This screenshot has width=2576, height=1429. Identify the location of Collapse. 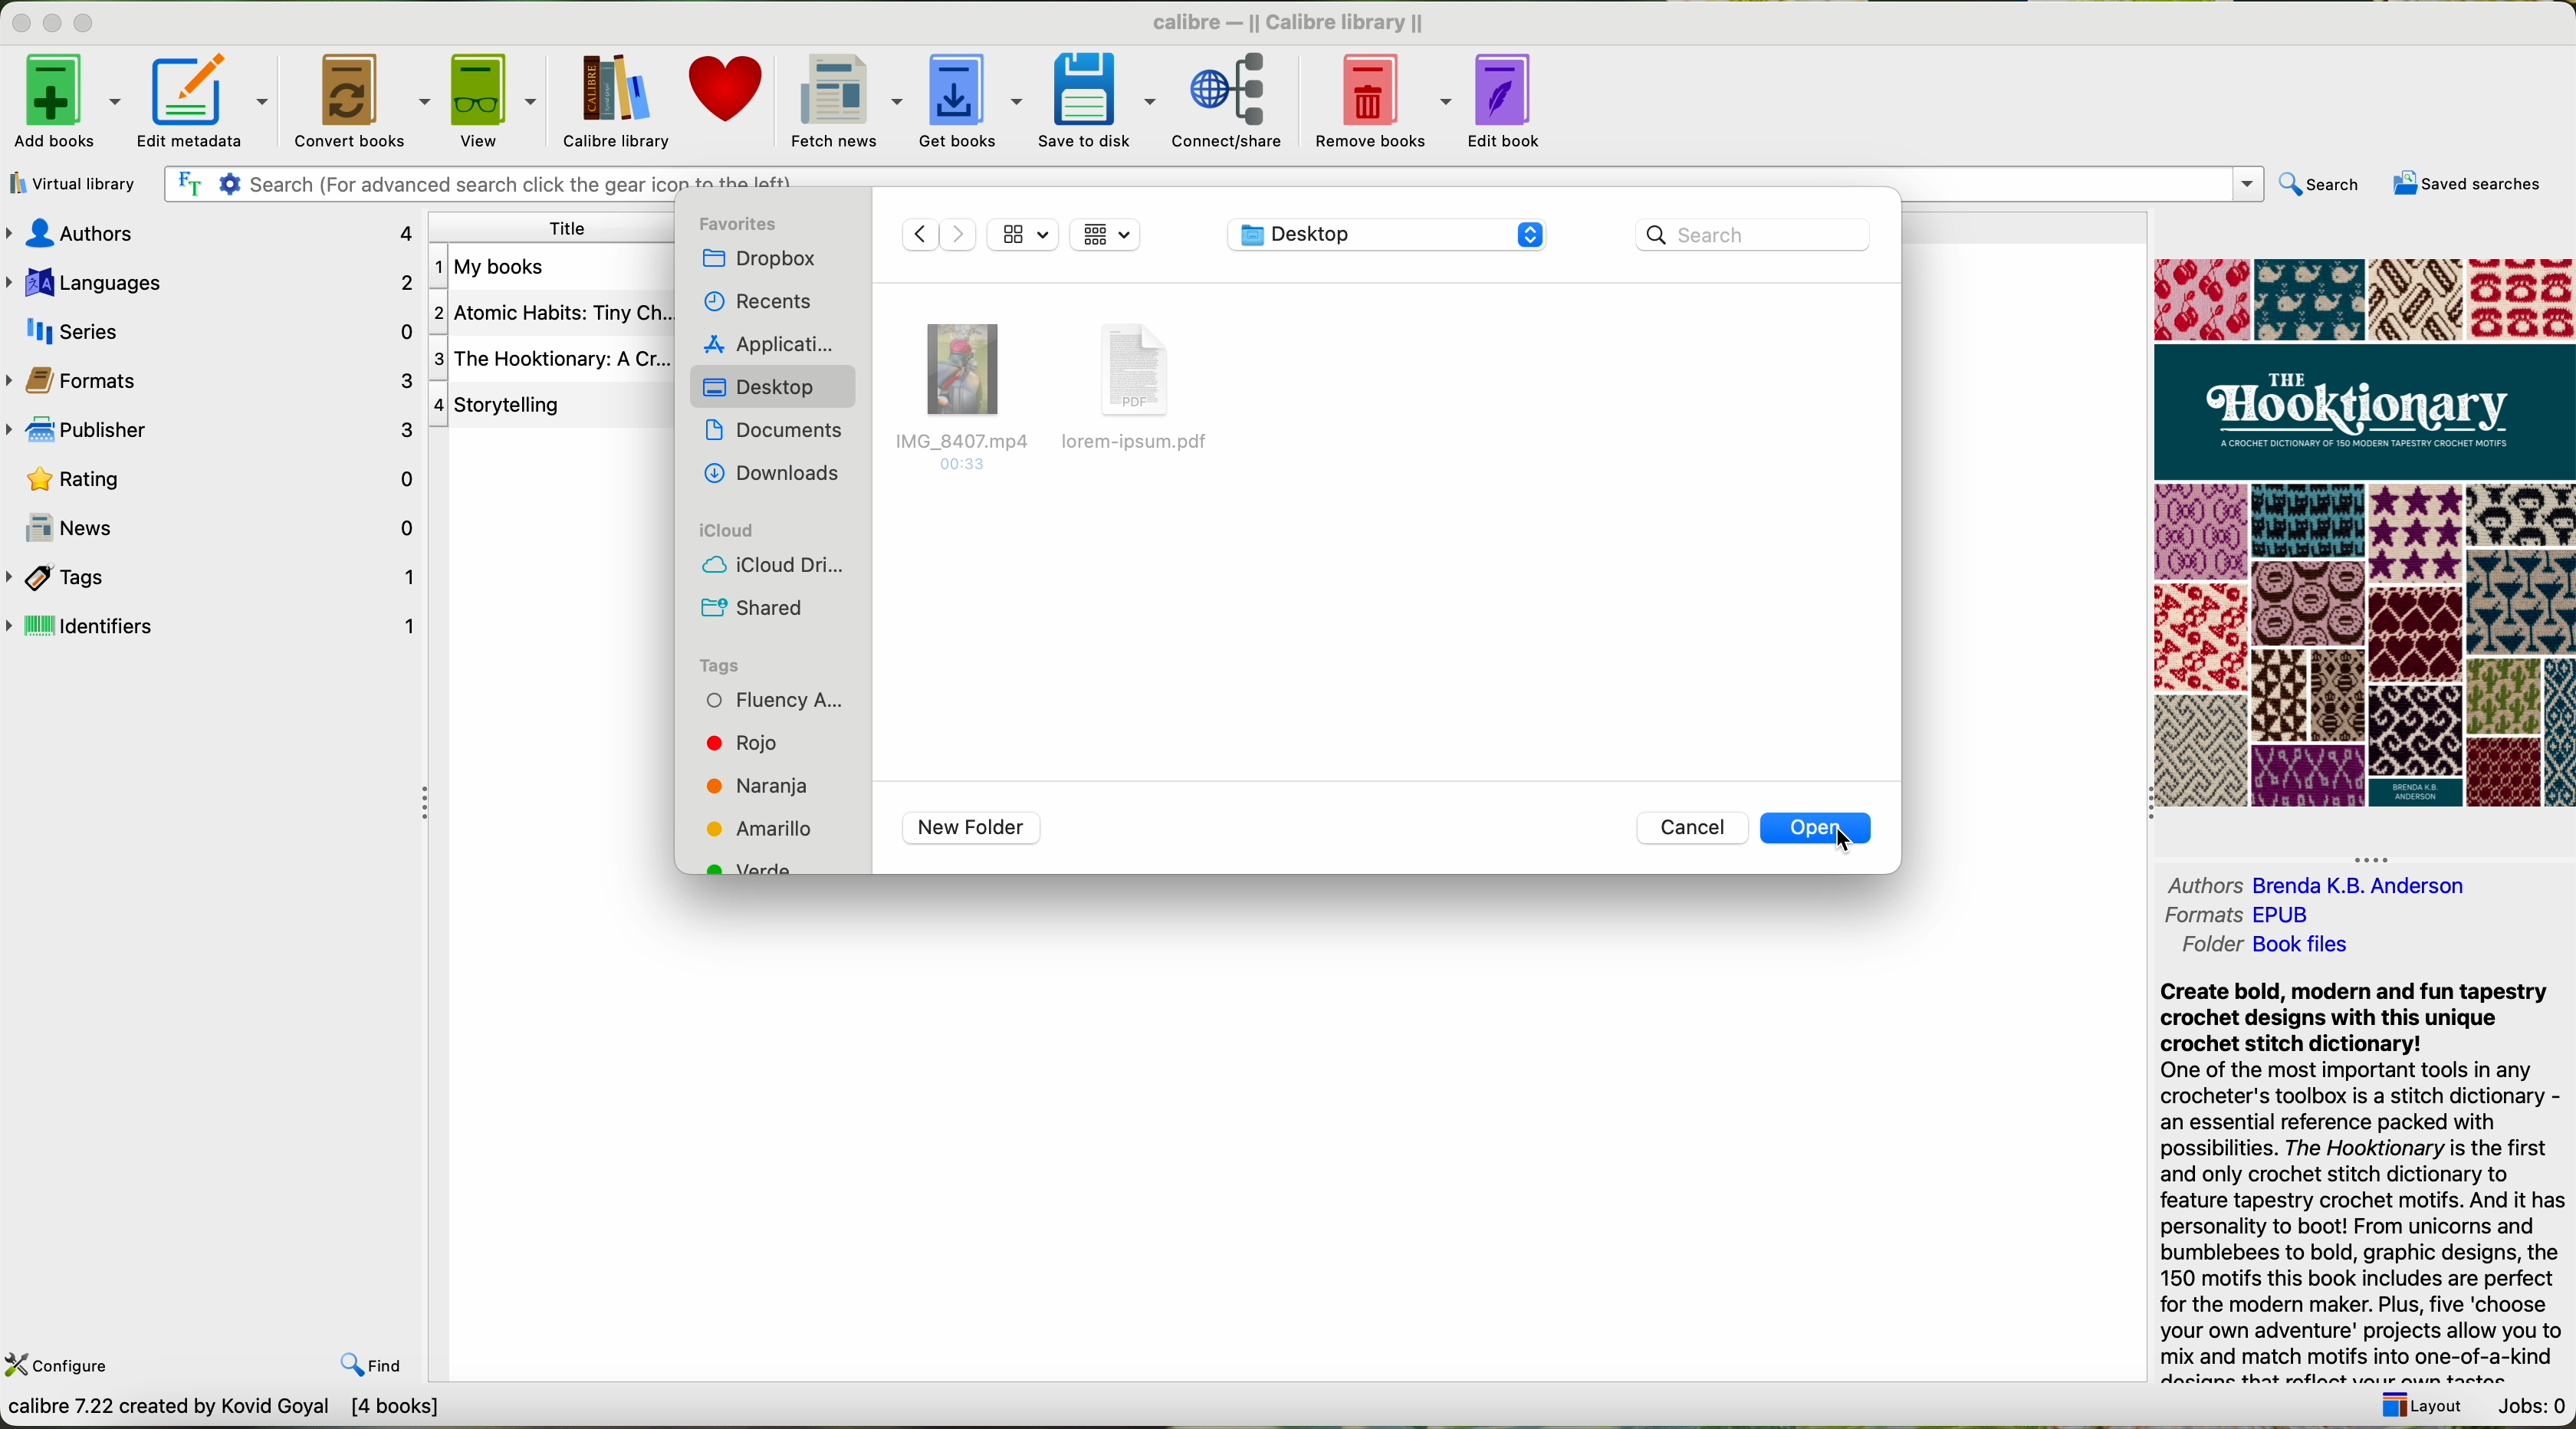
(2140, 809).